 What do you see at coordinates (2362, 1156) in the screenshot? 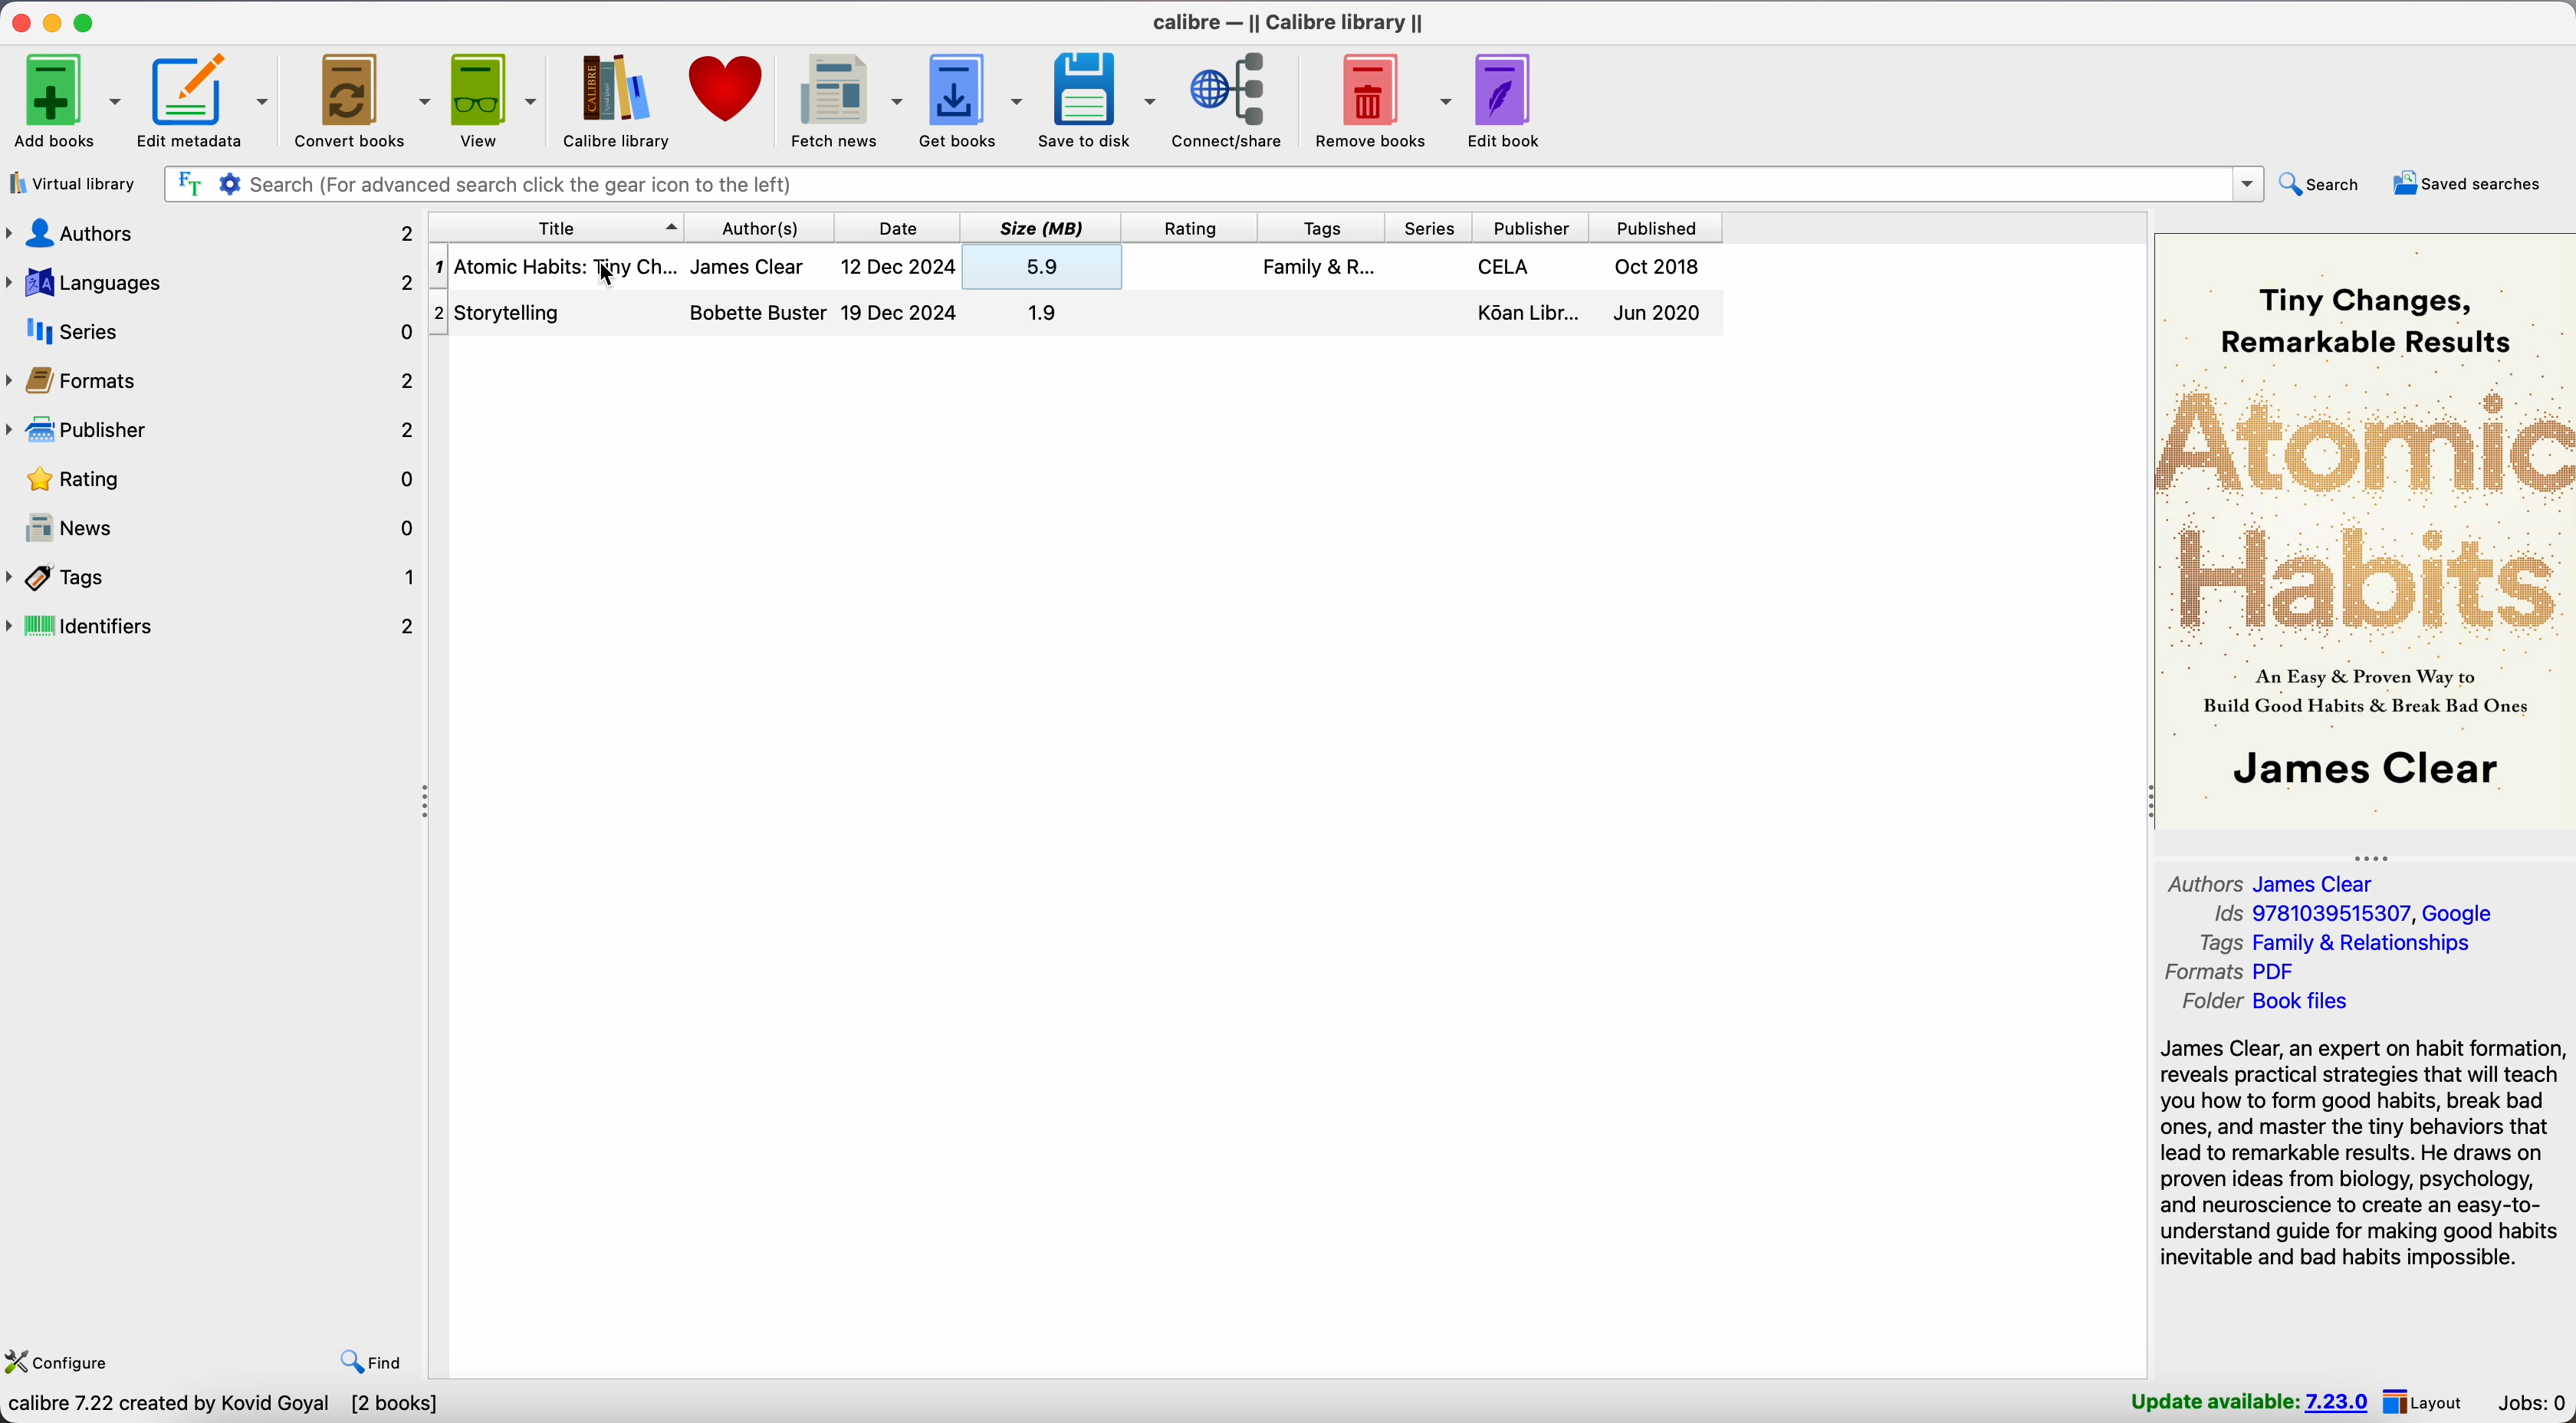
I see `James Clear, an expert on habit formation, reveals practical strategies that will teach you how to form good habits, break bad ones, and master the tiny behaviors that lead to remarkable results. He draws on proven ideas from biology, psychology, and neuroscience...` at bounding box center [2362, 1156].